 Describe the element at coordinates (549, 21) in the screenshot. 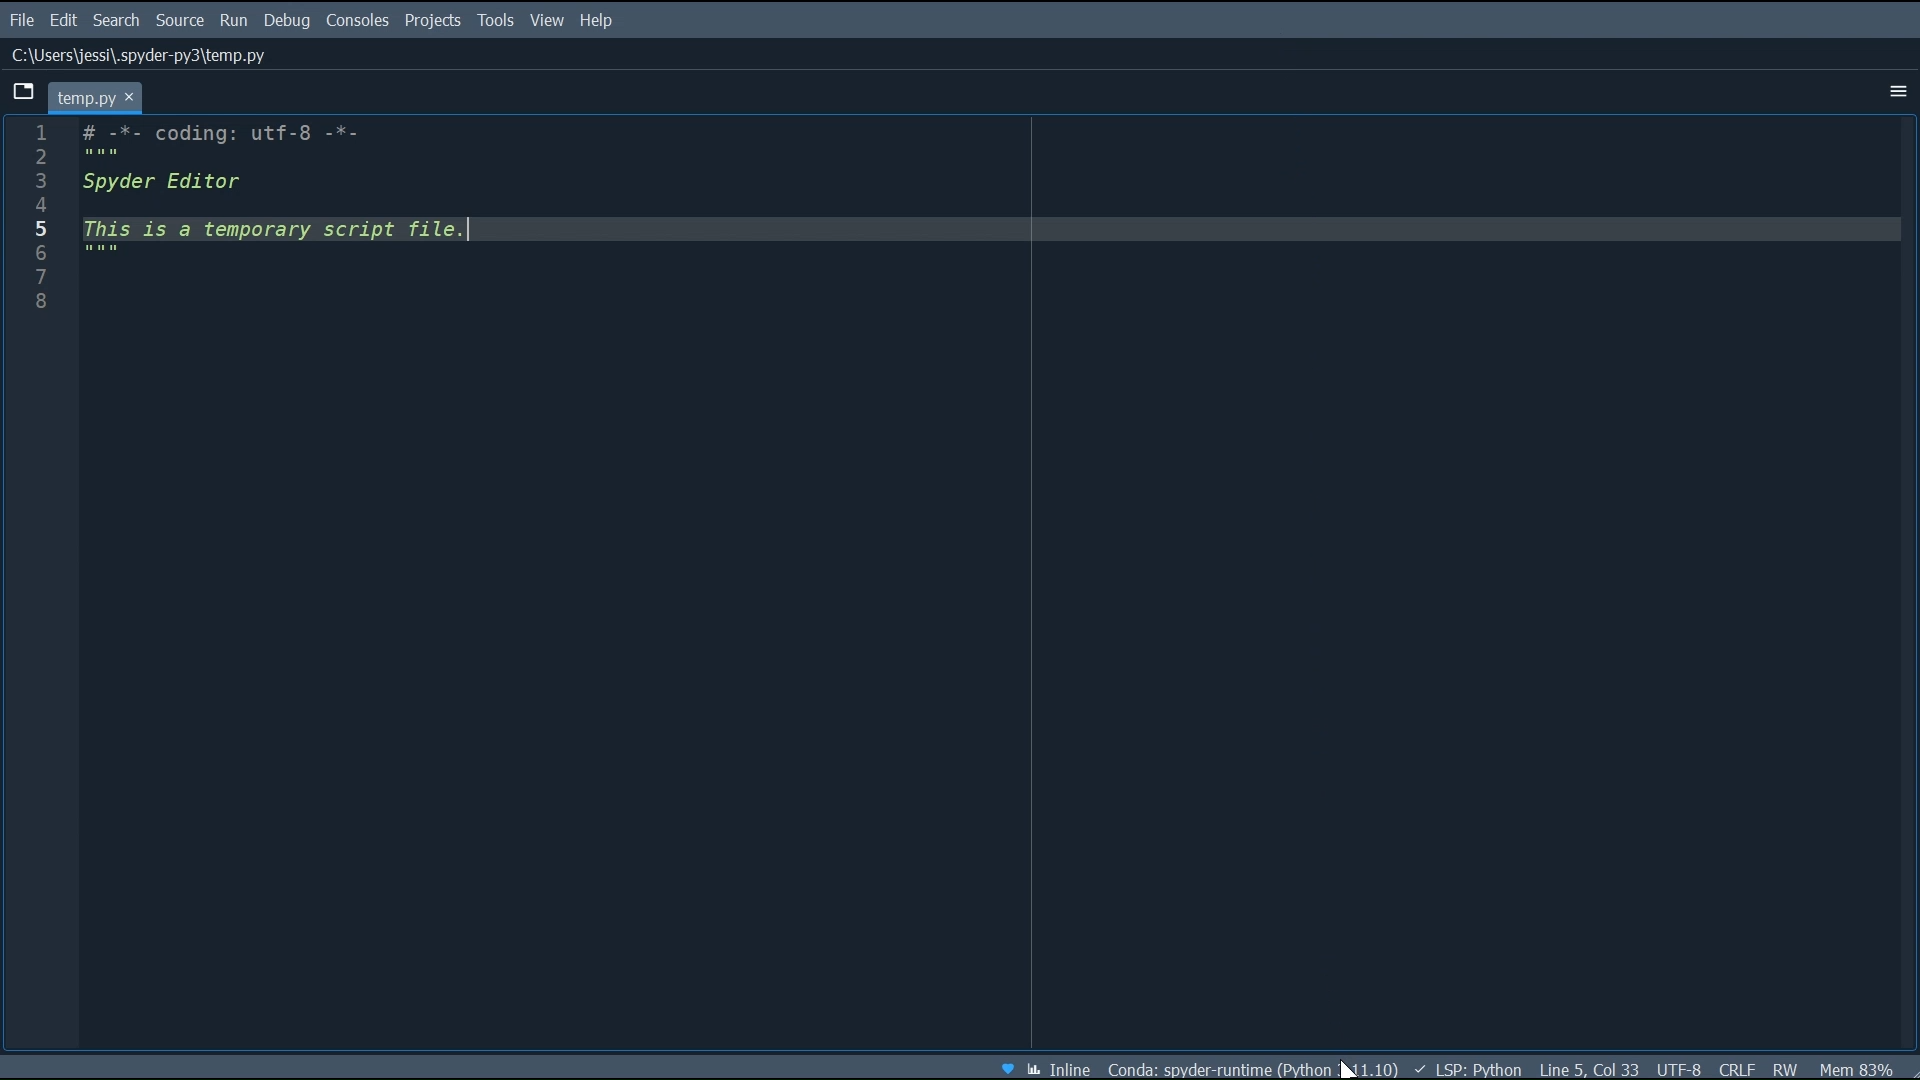

I see `View` at that location.